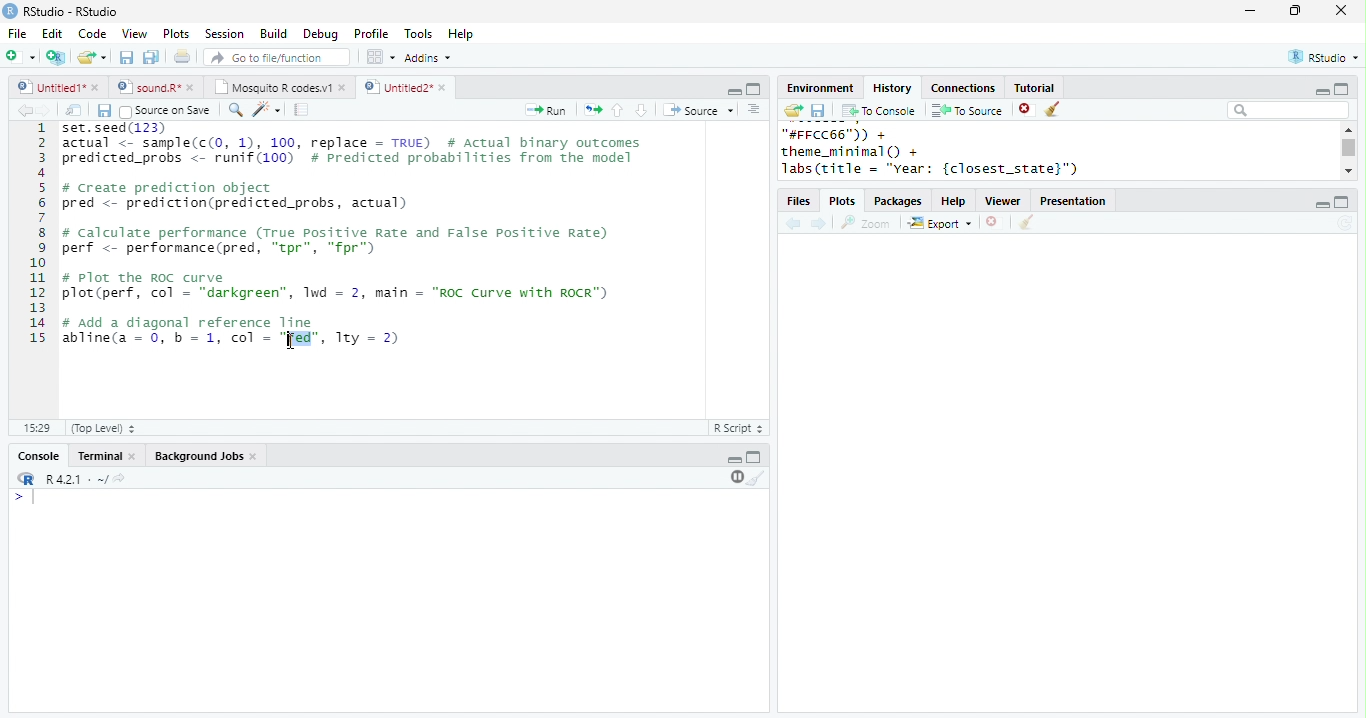  I want to click on clear, so click(1026, 223).